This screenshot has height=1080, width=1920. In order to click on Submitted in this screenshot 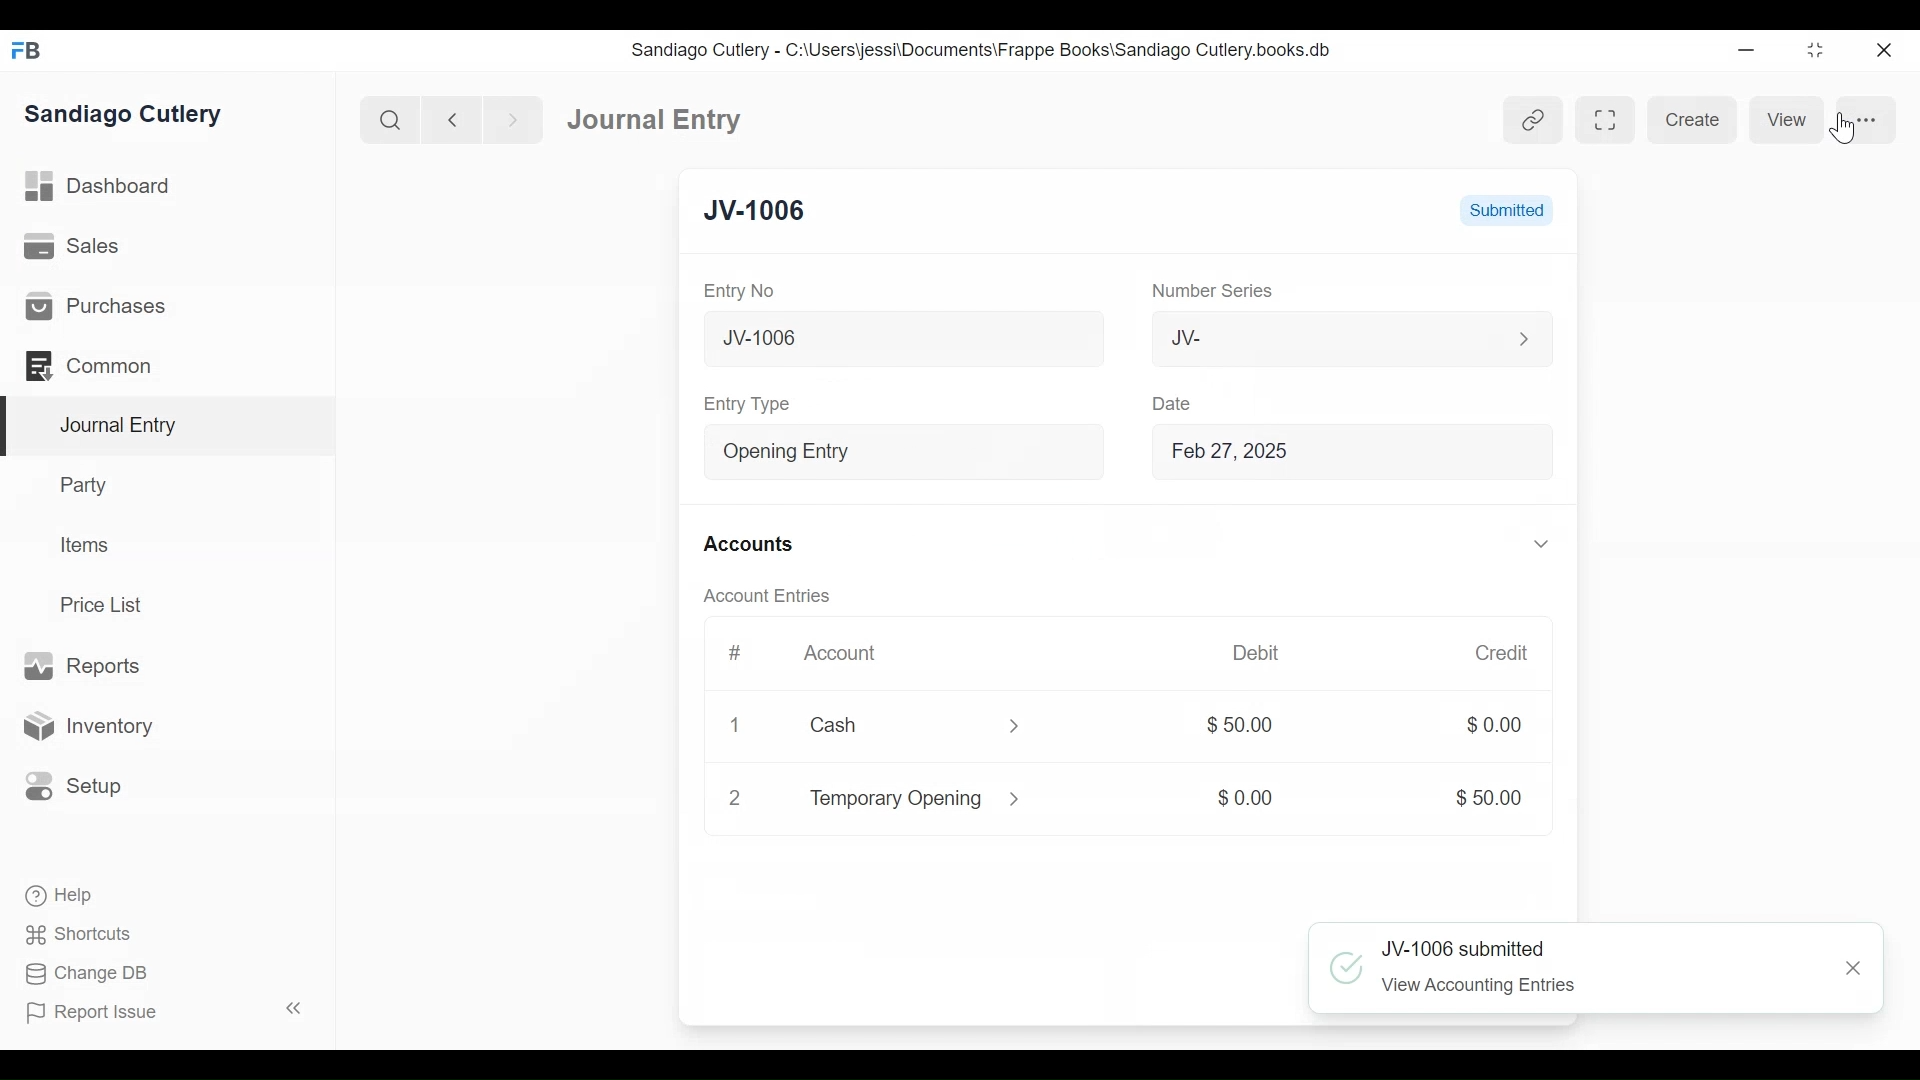, I will do `click(1509, 211)`.